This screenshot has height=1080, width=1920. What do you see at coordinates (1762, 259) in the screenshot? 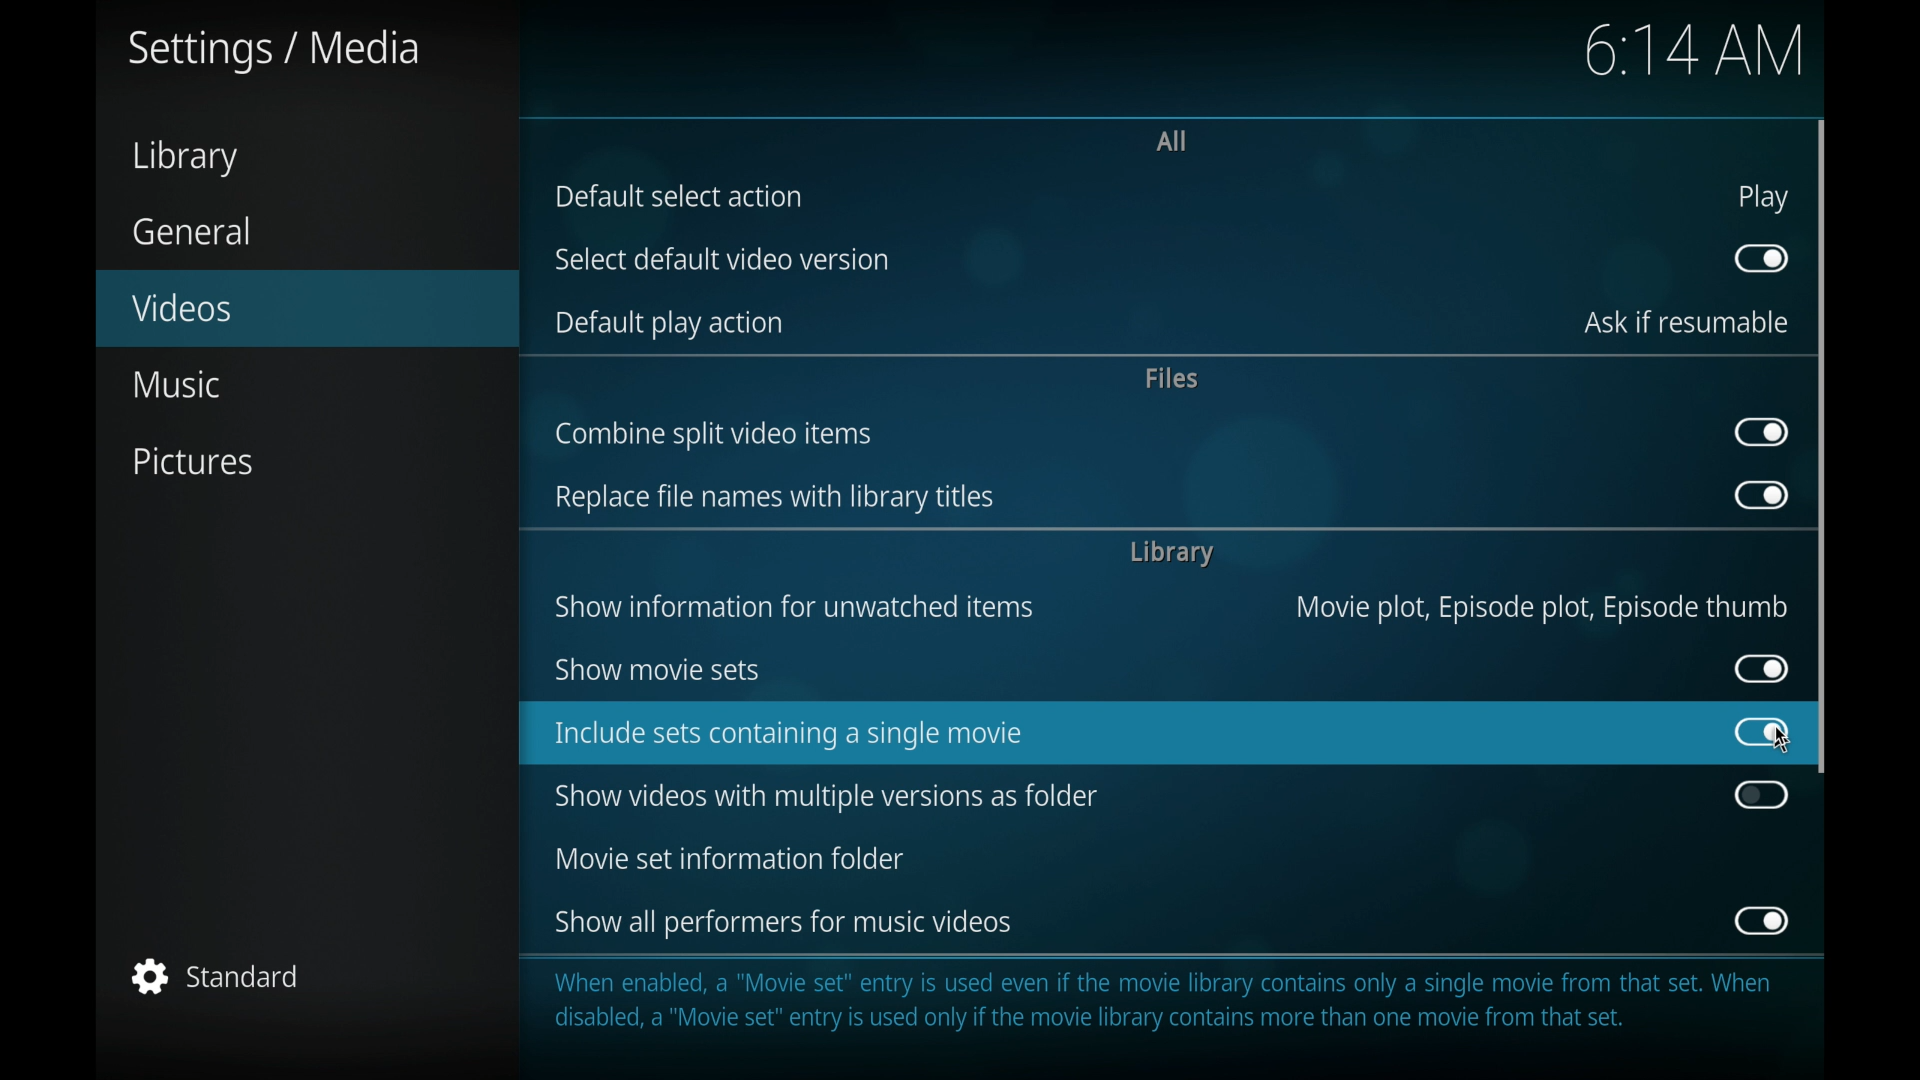
I see `toggle button` at bounding box center [1762, 259].